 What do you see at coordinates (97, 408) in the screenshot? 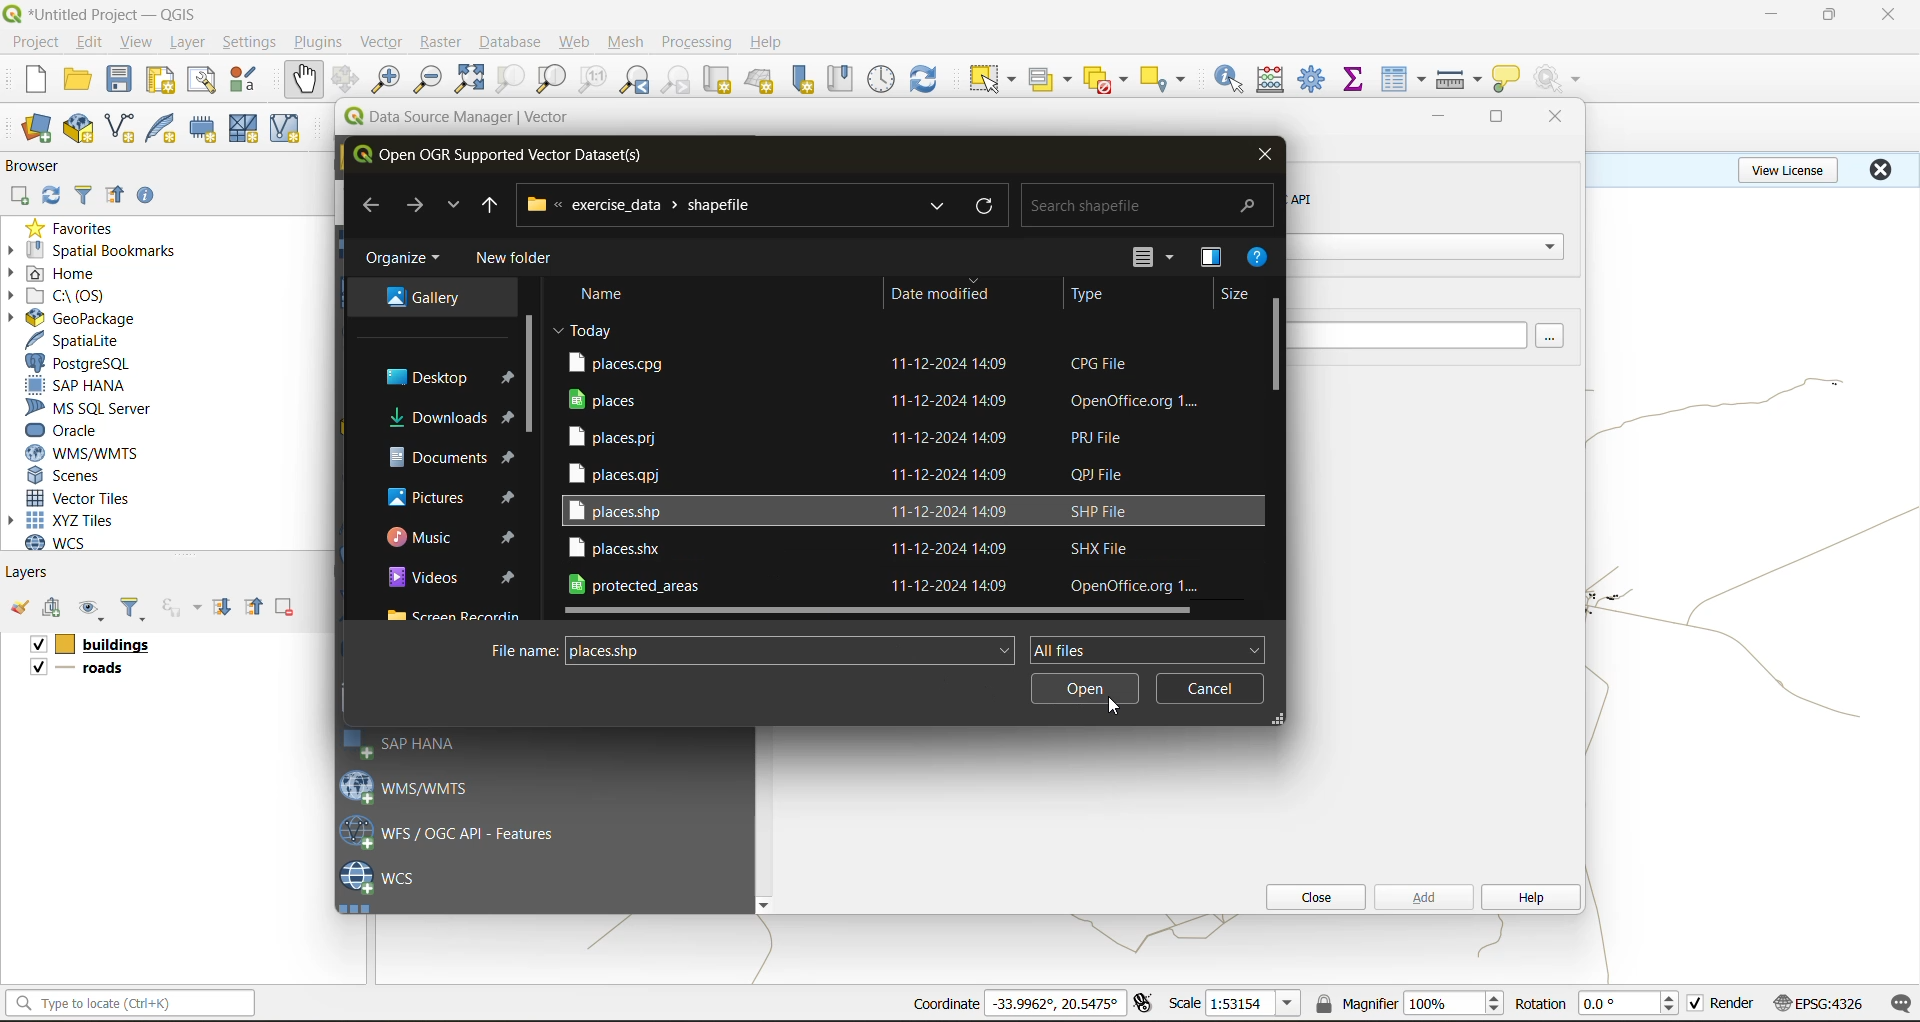
I see `ms sql server` at bounding box center [97, 408].